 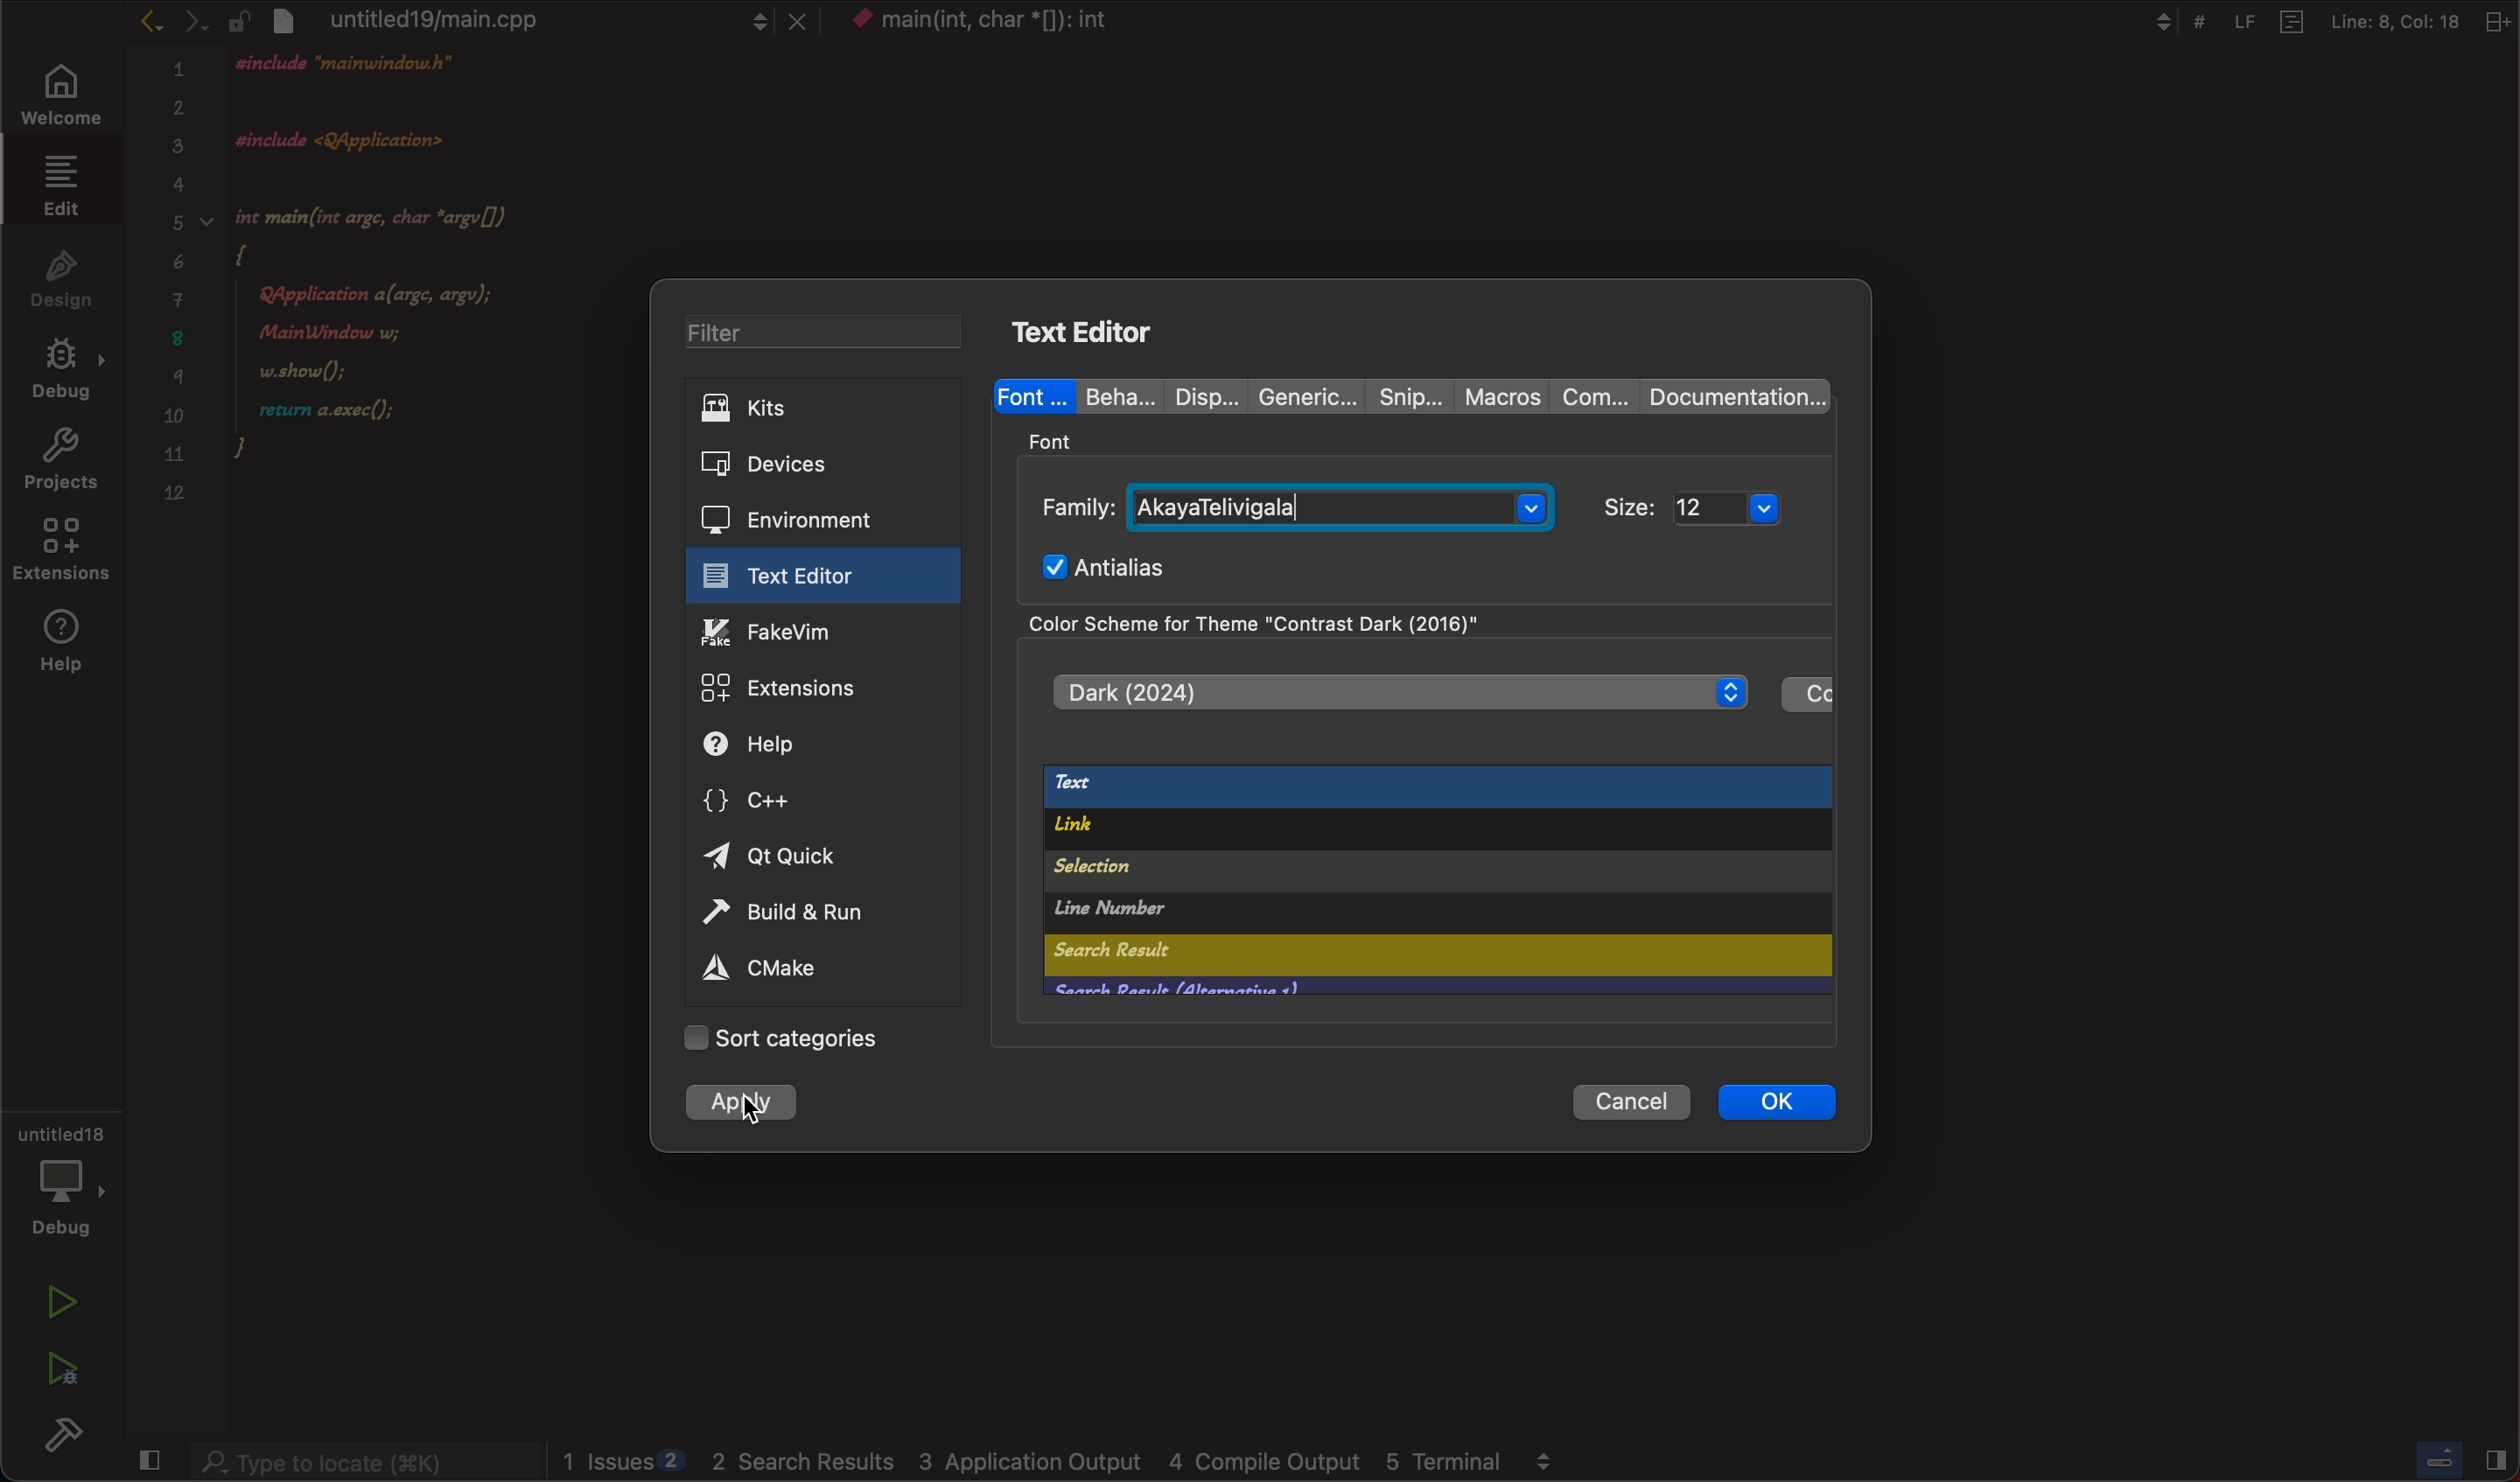 I want to click on Categories, so click(x=801, y=1039).